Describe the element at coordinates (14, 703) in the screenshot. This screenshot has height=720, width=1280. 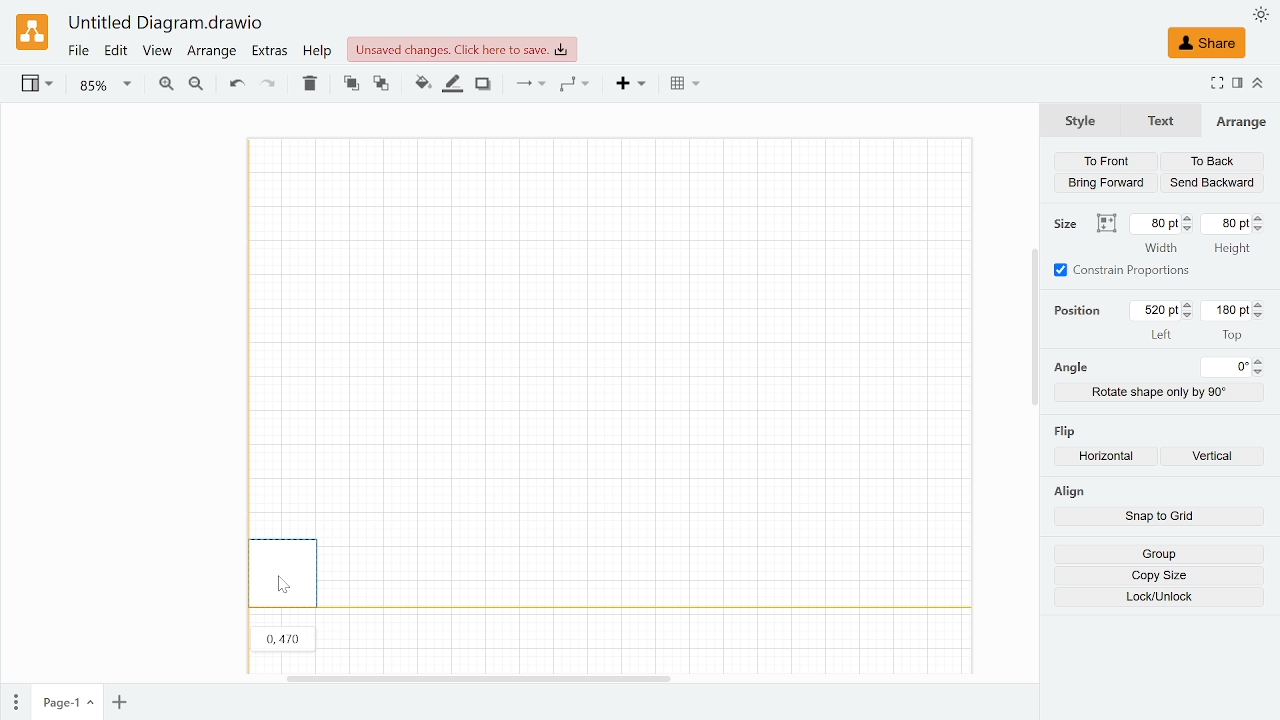
I see `Pages` at that location.